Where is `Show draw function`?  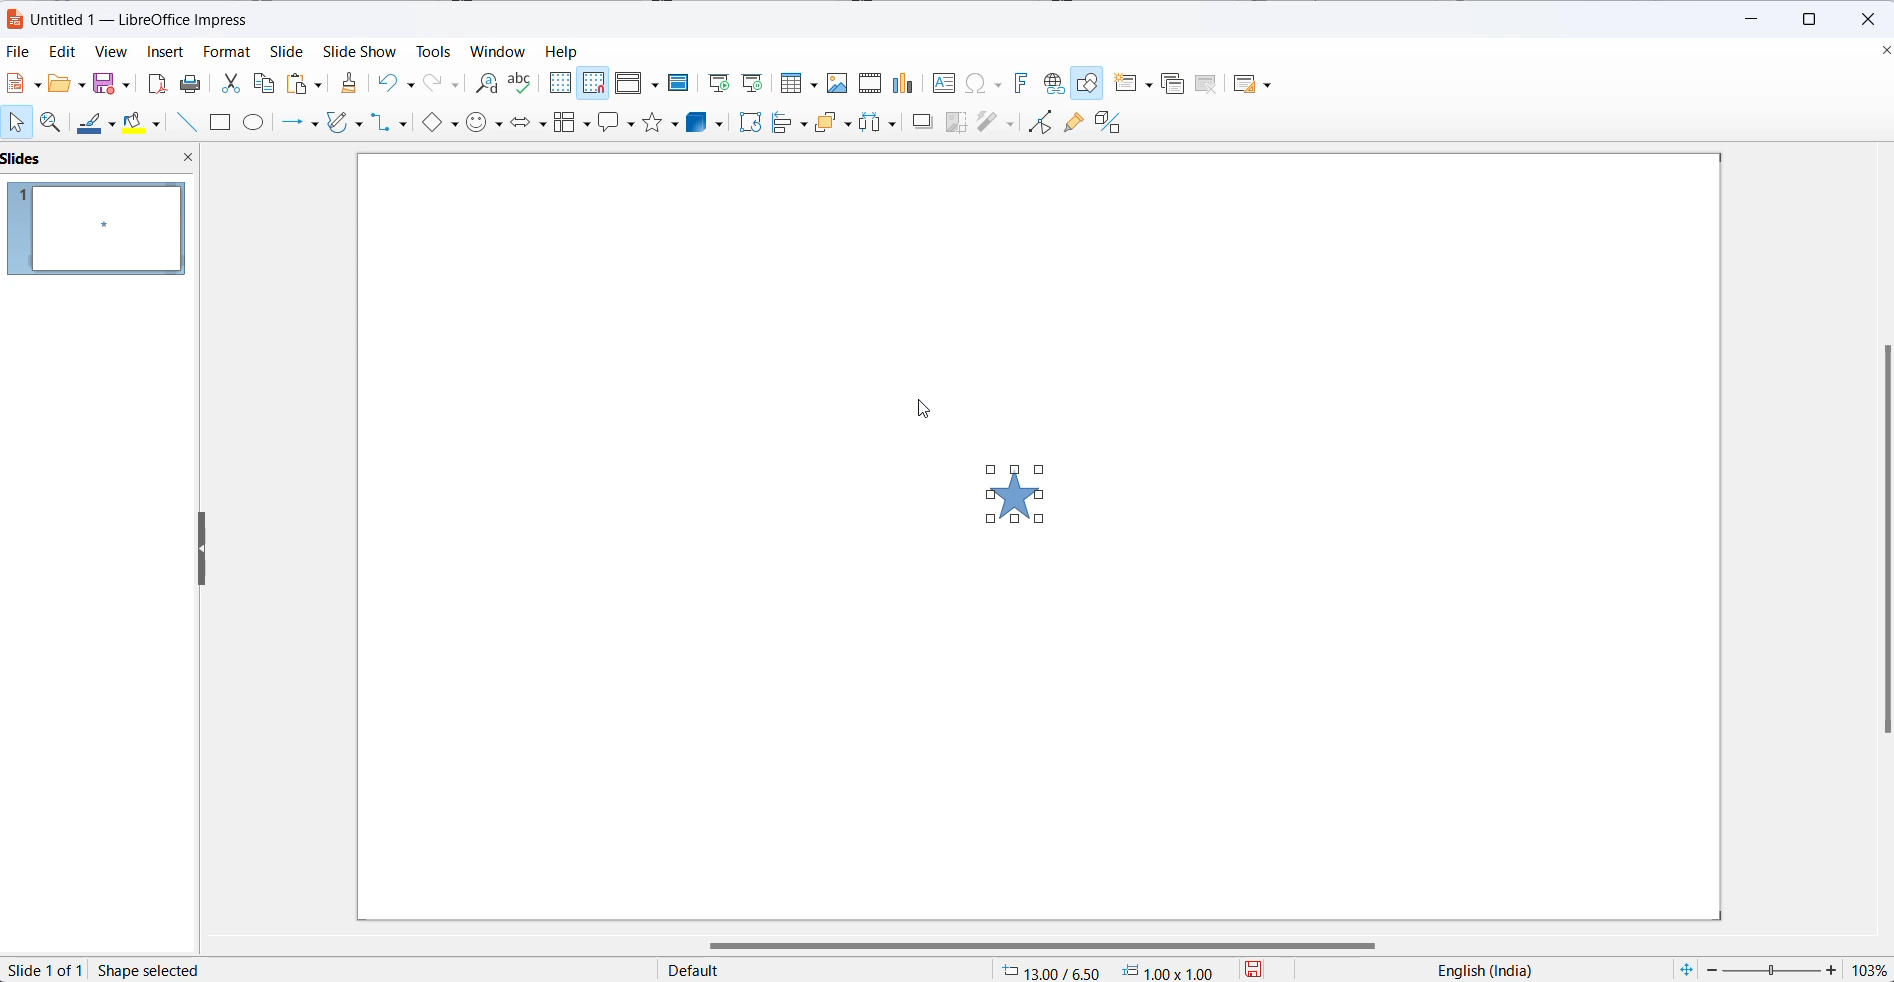
Show draw function is located at coordinates (1089, 83).